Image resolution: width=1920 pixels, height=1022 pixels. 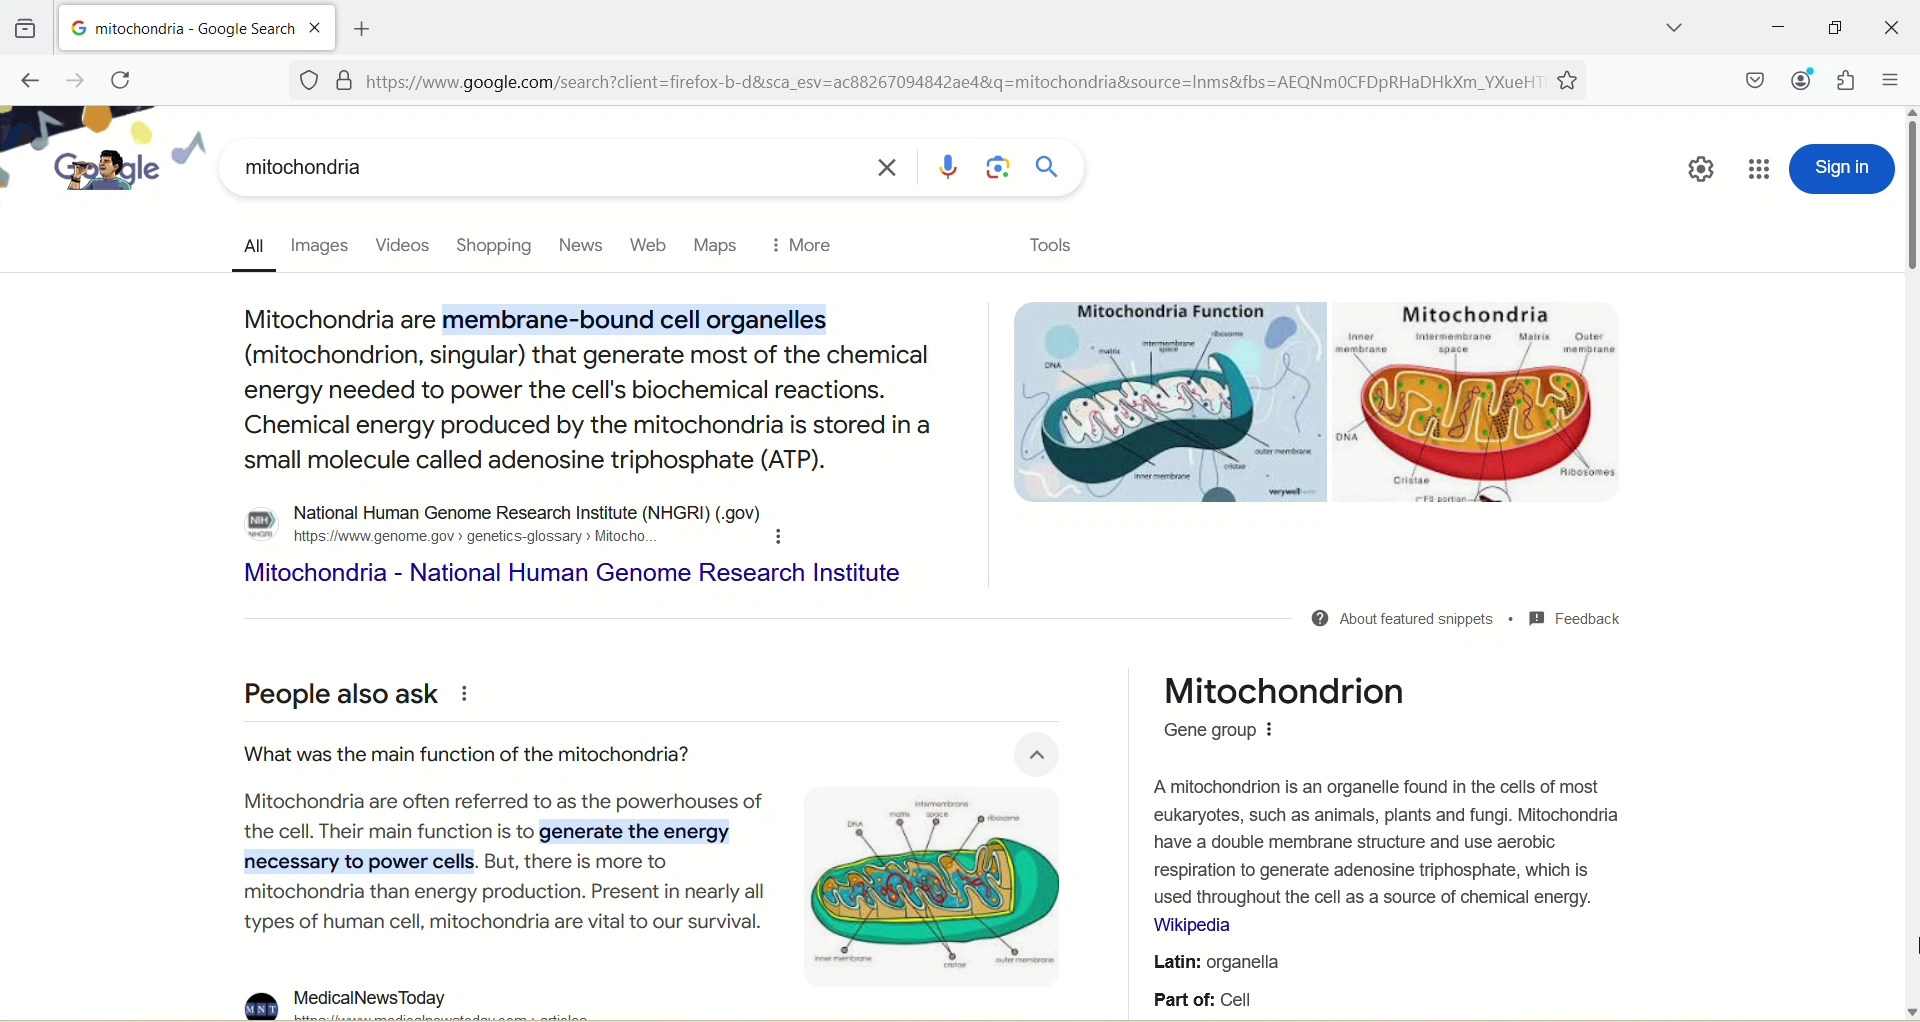 I want to click on Mitochondria are membrane-bound cell organelles
(mitochondrion, singular) that generate most of the chemical
energy needed to power the cell's biochemical reactions.
Chemical energy produced by the mitochondria is stored in a
small molecule called adenosine triphosphate (ATP)., so click(x=594, y=389).